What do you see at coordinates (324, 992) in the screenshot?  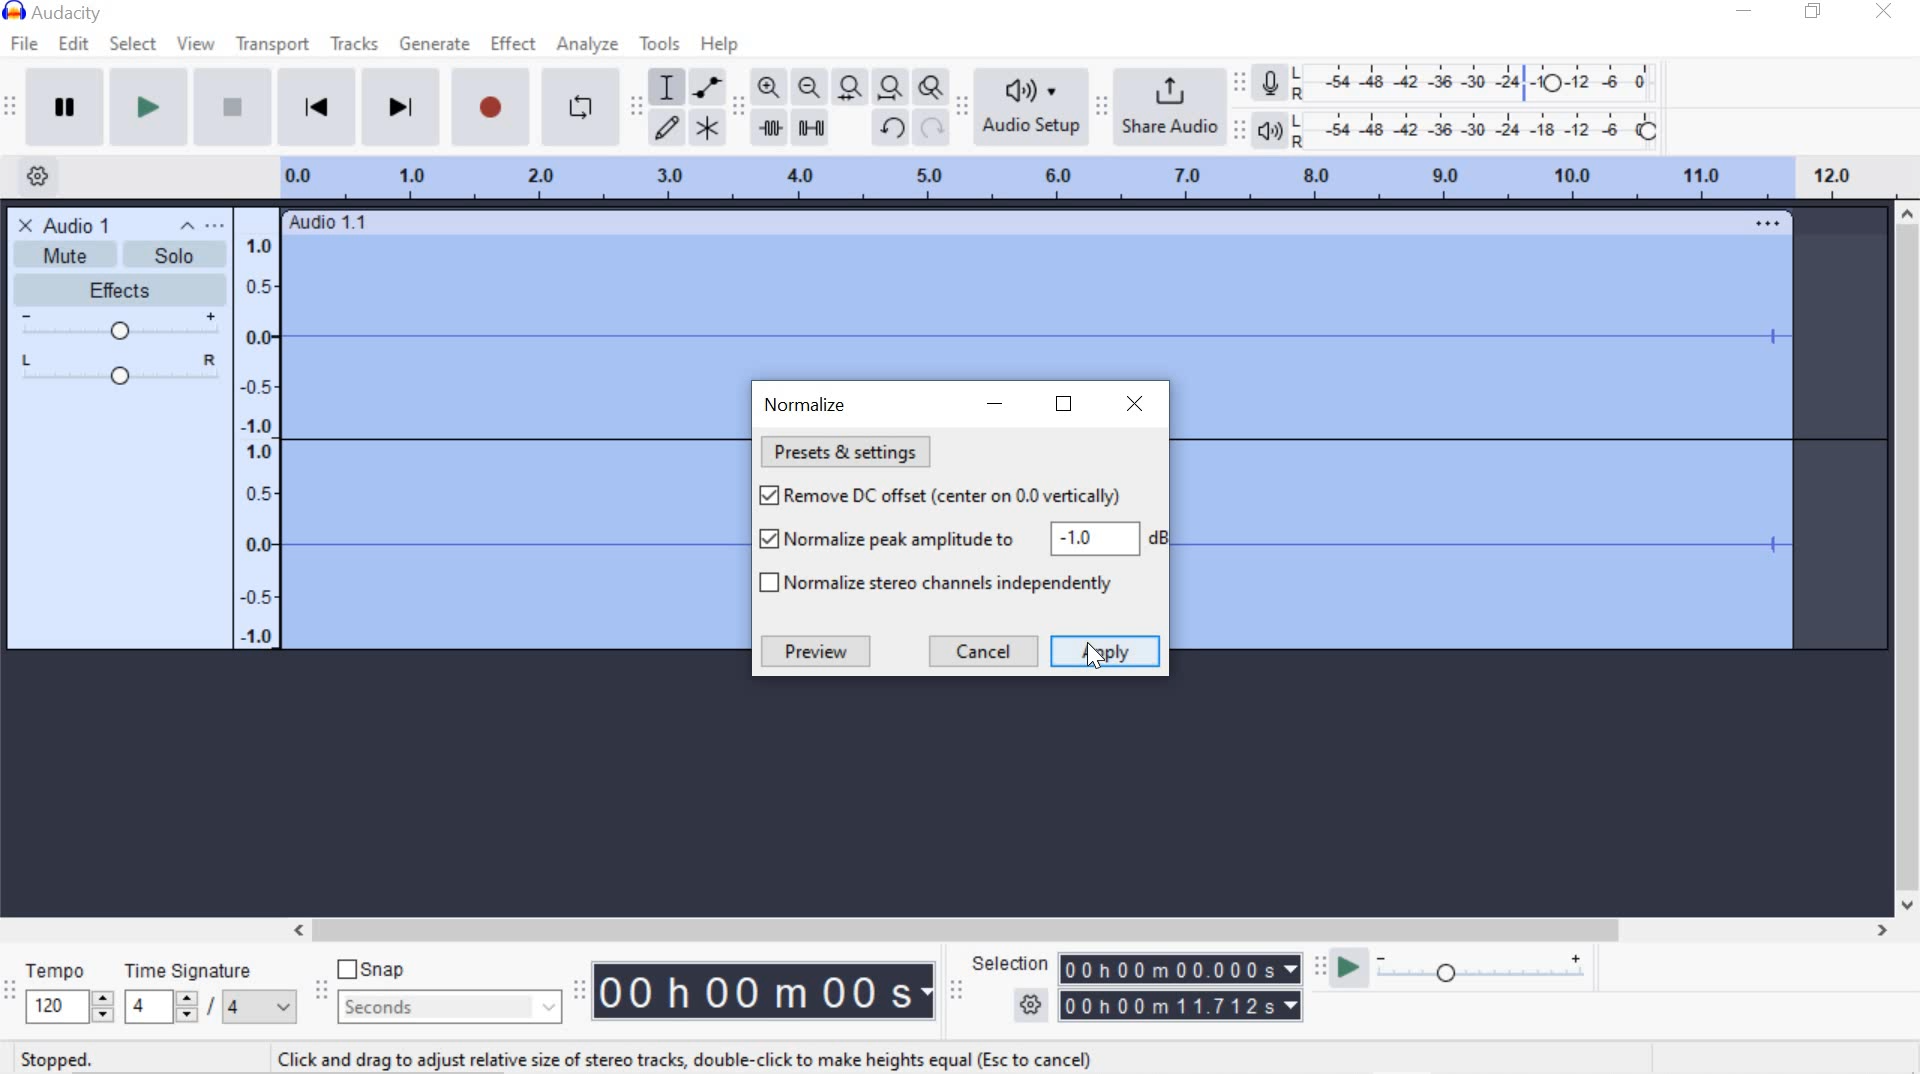 I see `Snapping Toolbar` at bounding box center [324, 992].